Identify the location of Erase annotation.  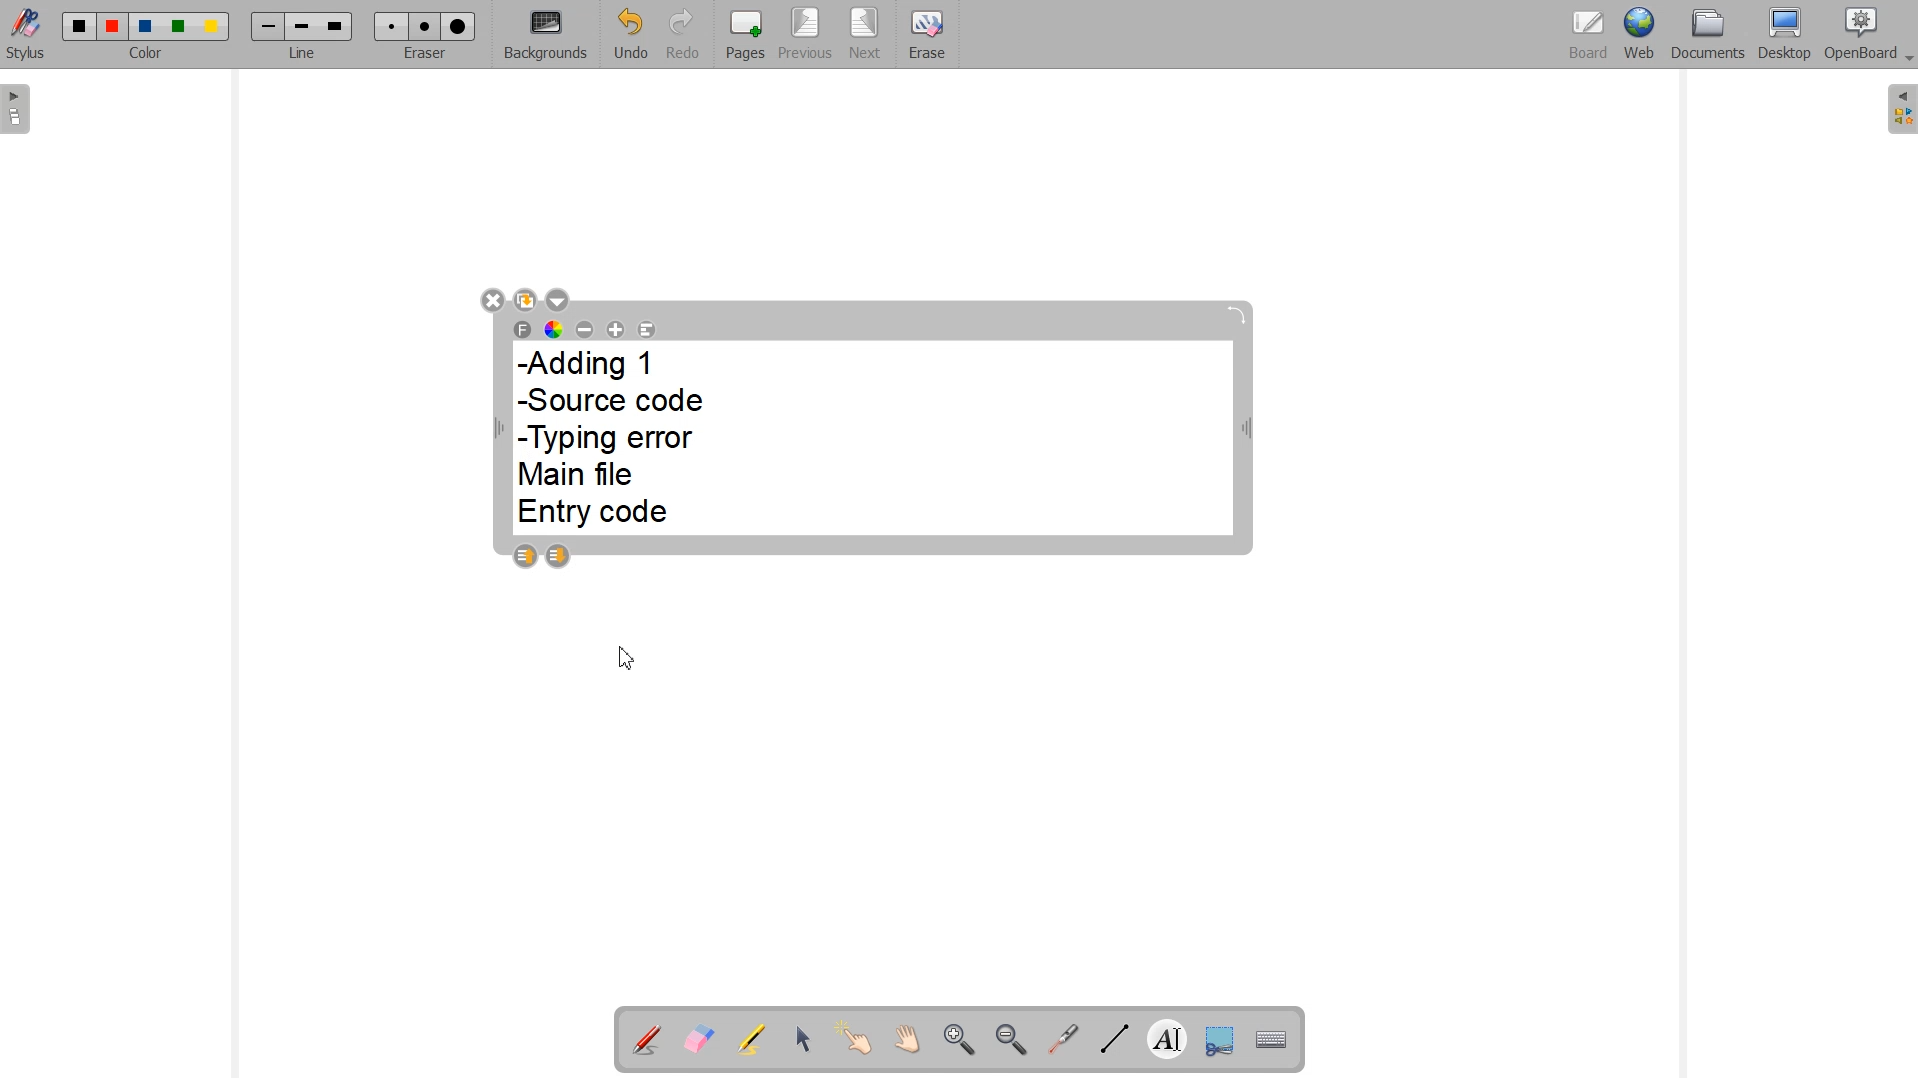
(699, 1038).